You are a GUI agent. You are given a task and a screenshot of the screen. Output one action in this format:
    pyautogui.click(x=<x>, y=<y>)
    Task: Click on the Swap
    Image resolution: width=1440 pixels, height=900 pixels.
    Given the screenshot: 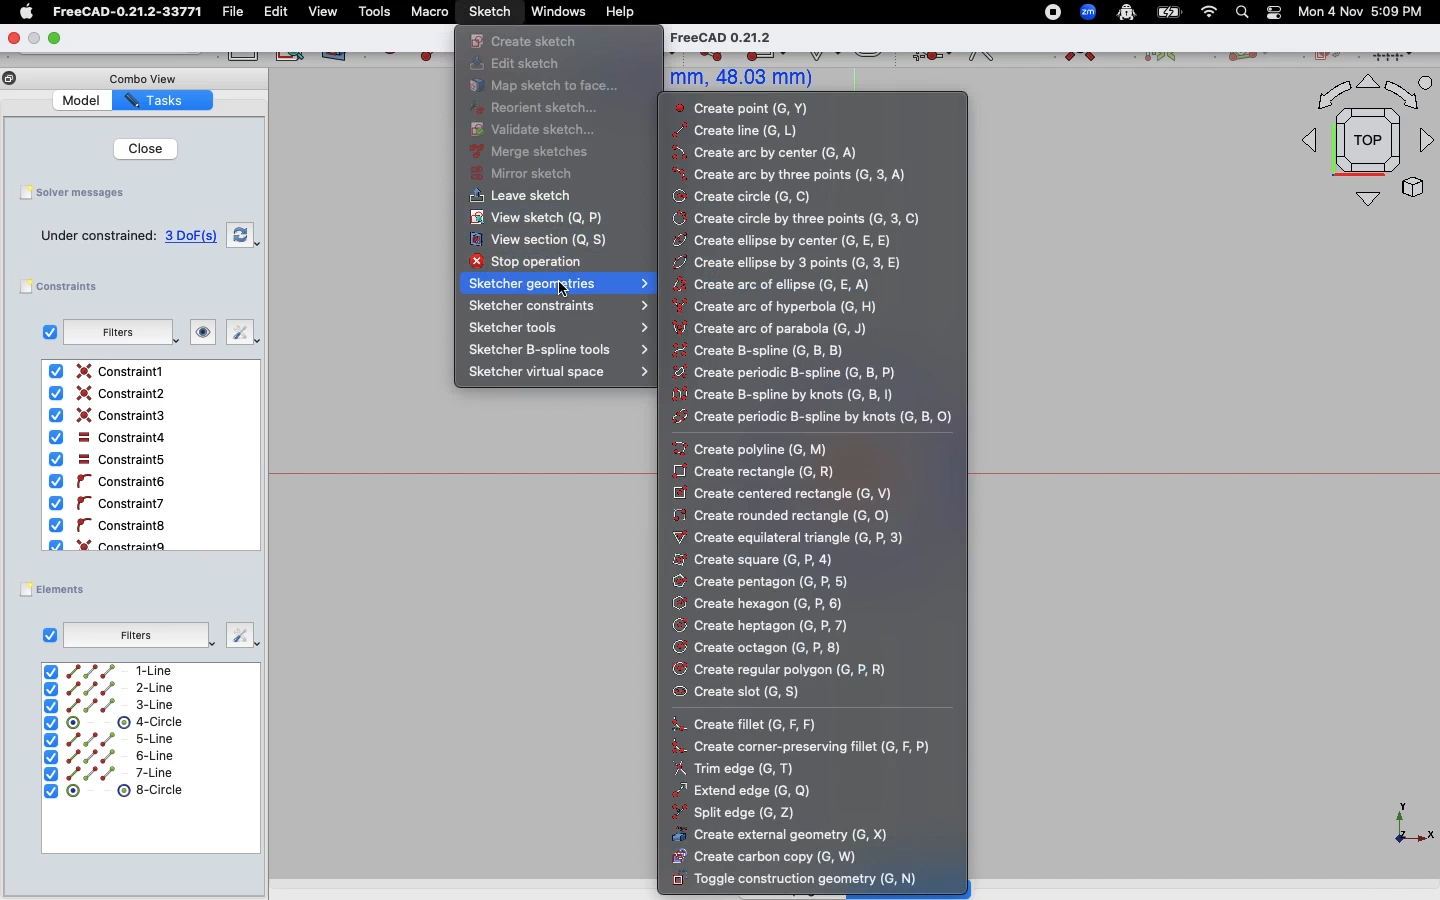 What is the action you would take?
    pyautogui.click(x=244, y=234)
    